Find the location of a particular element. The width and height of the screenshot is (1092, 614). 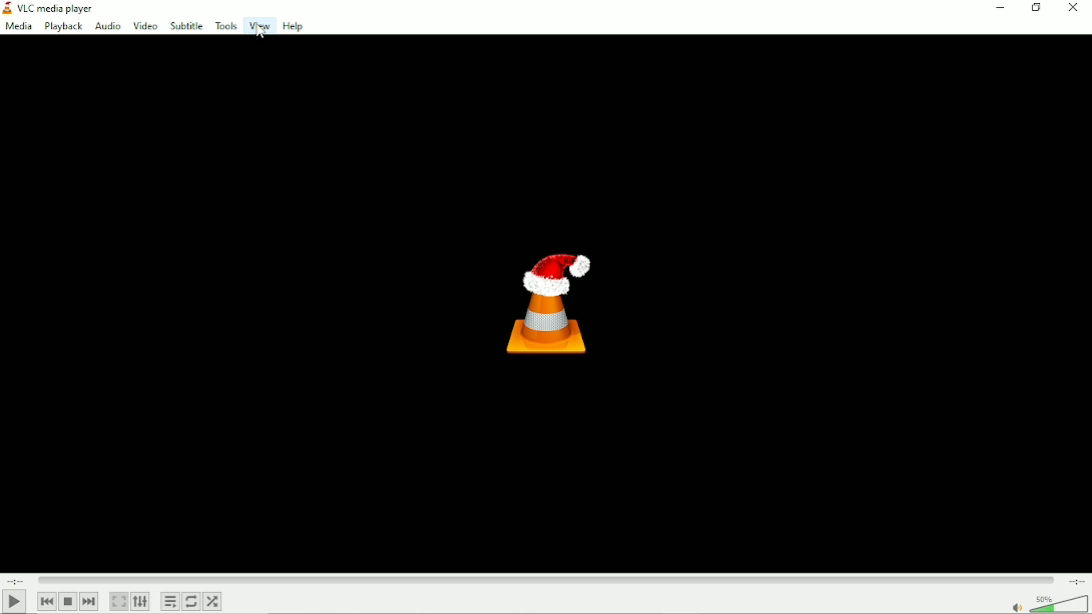

Close is located at coordinates (1074, 9).